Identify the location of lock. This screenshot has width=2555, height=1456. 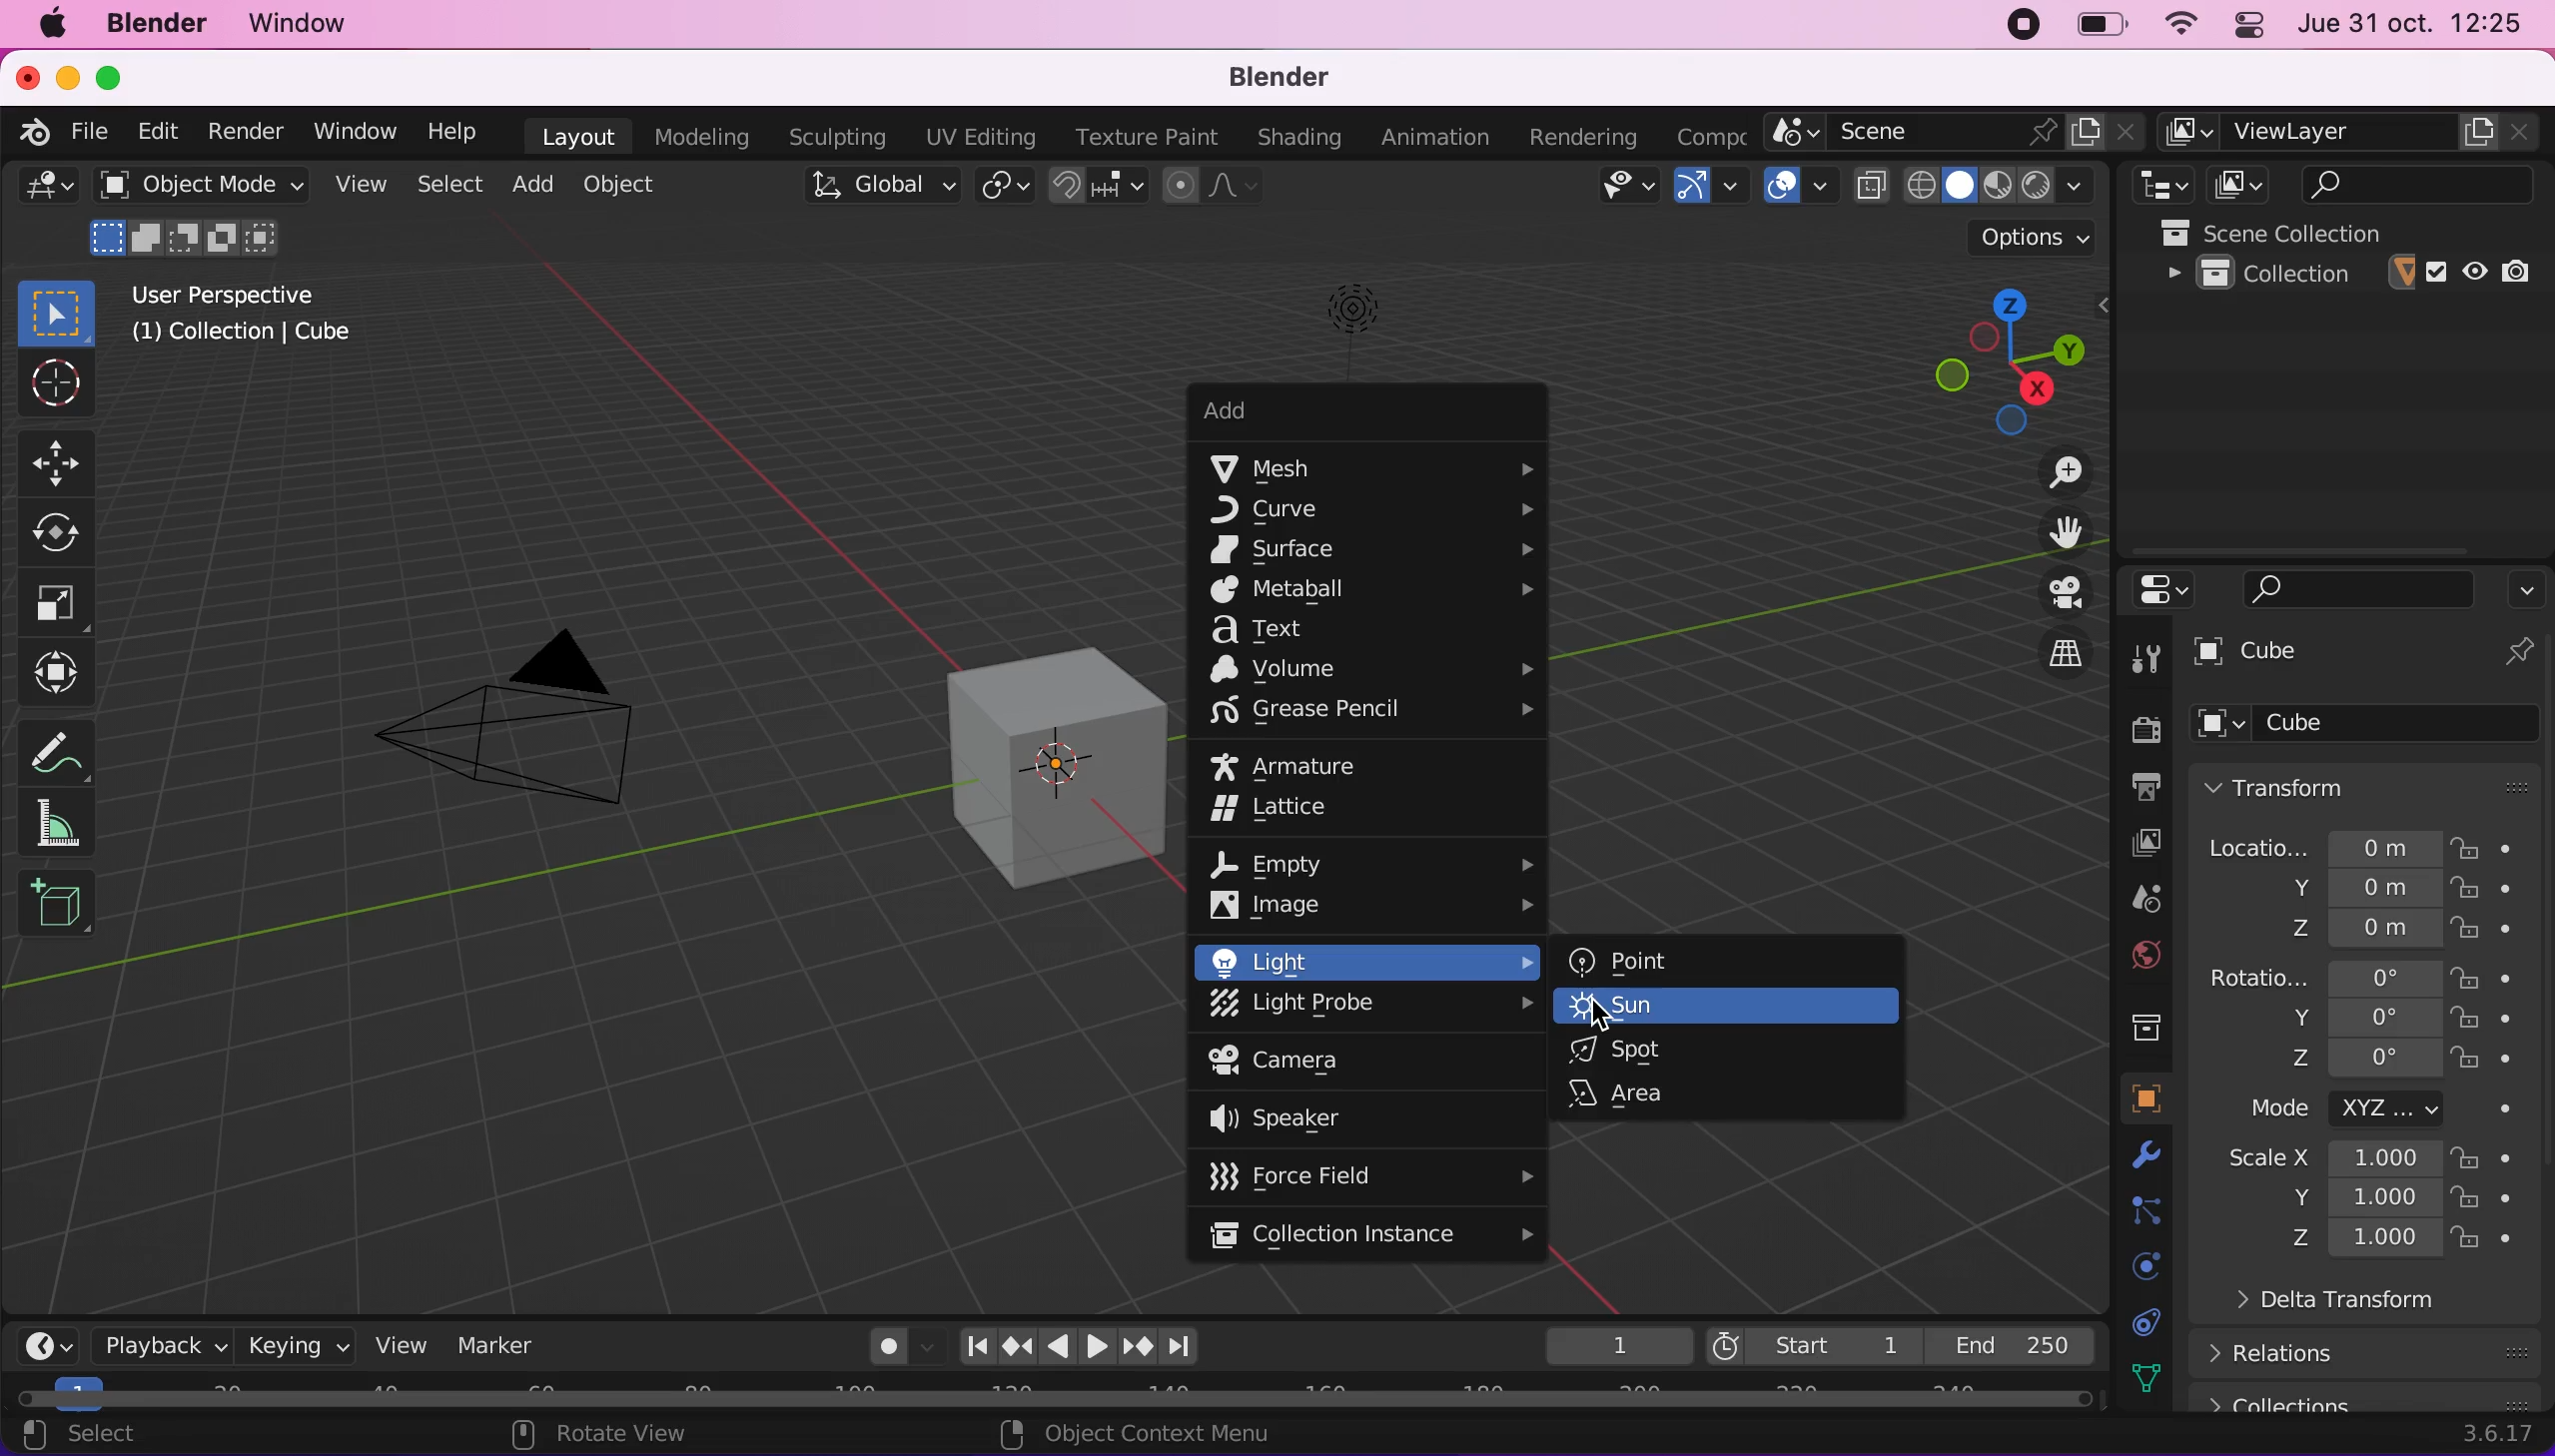
(2504, 1061).